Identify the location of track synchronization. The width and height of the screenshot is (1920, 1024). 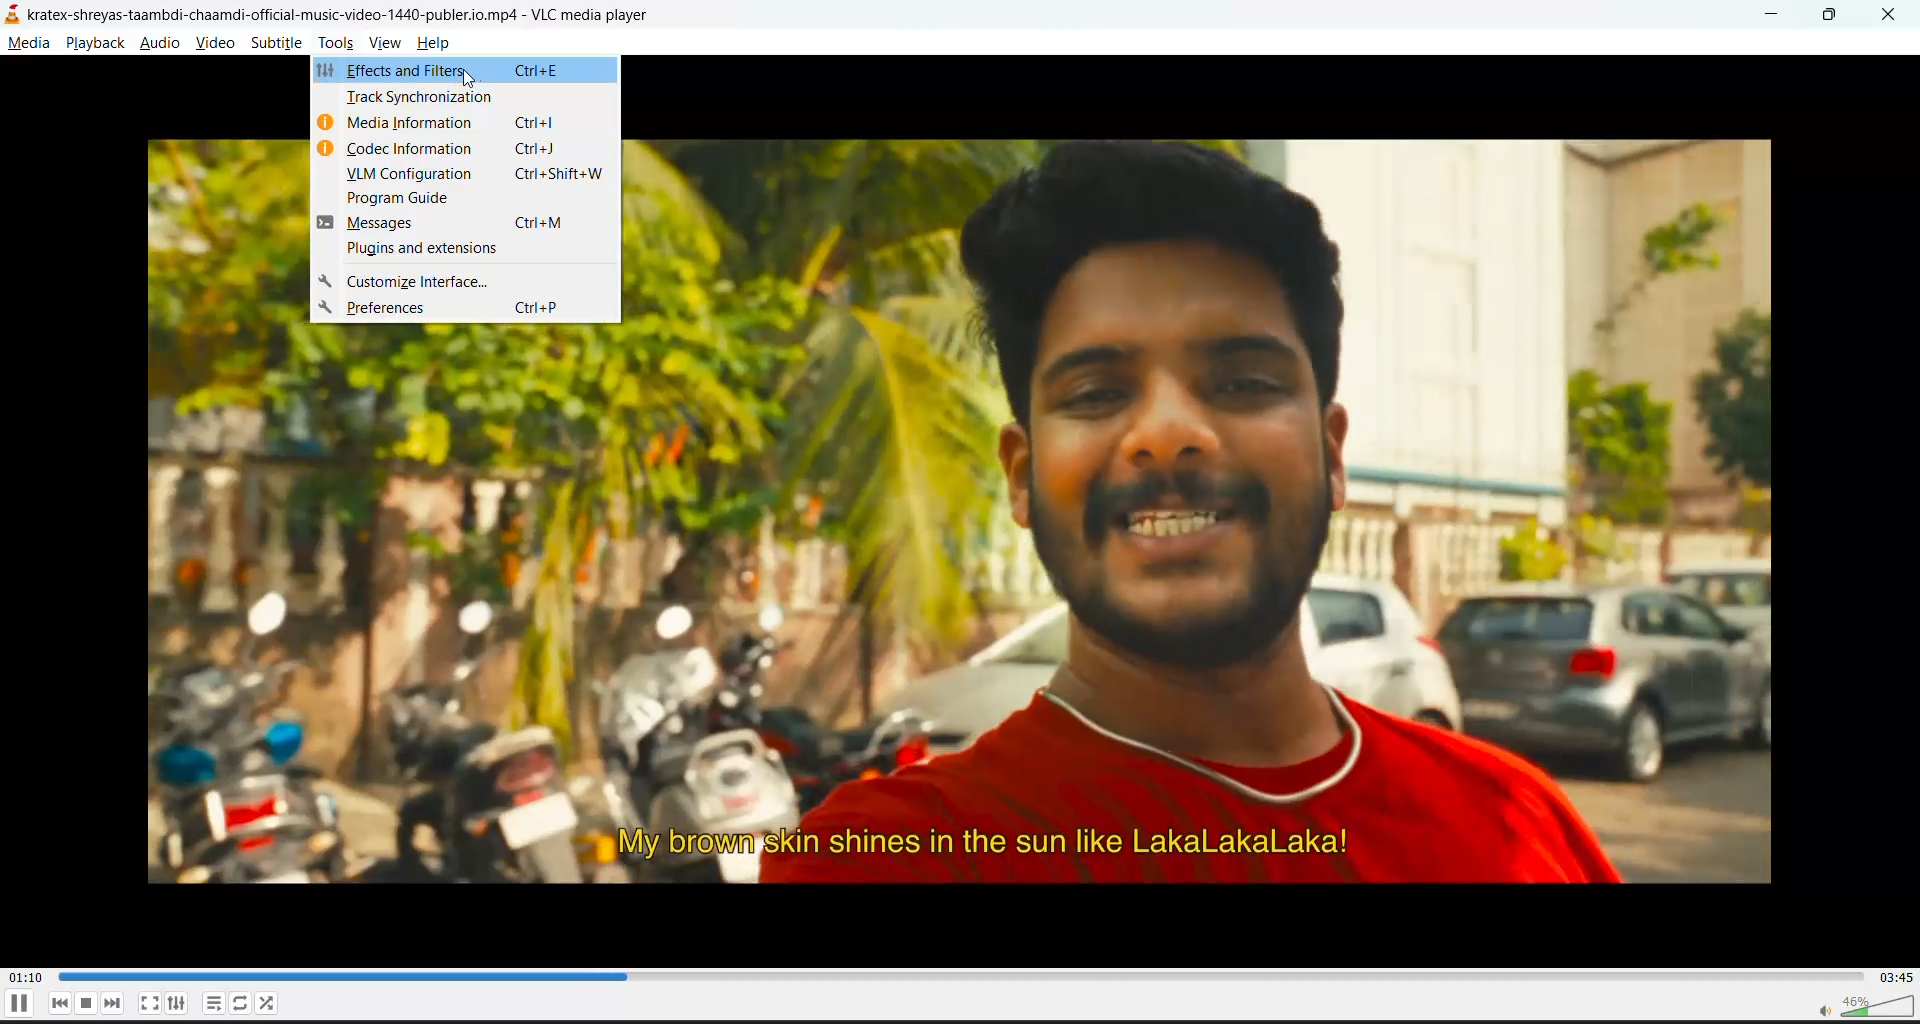
(421, 102).